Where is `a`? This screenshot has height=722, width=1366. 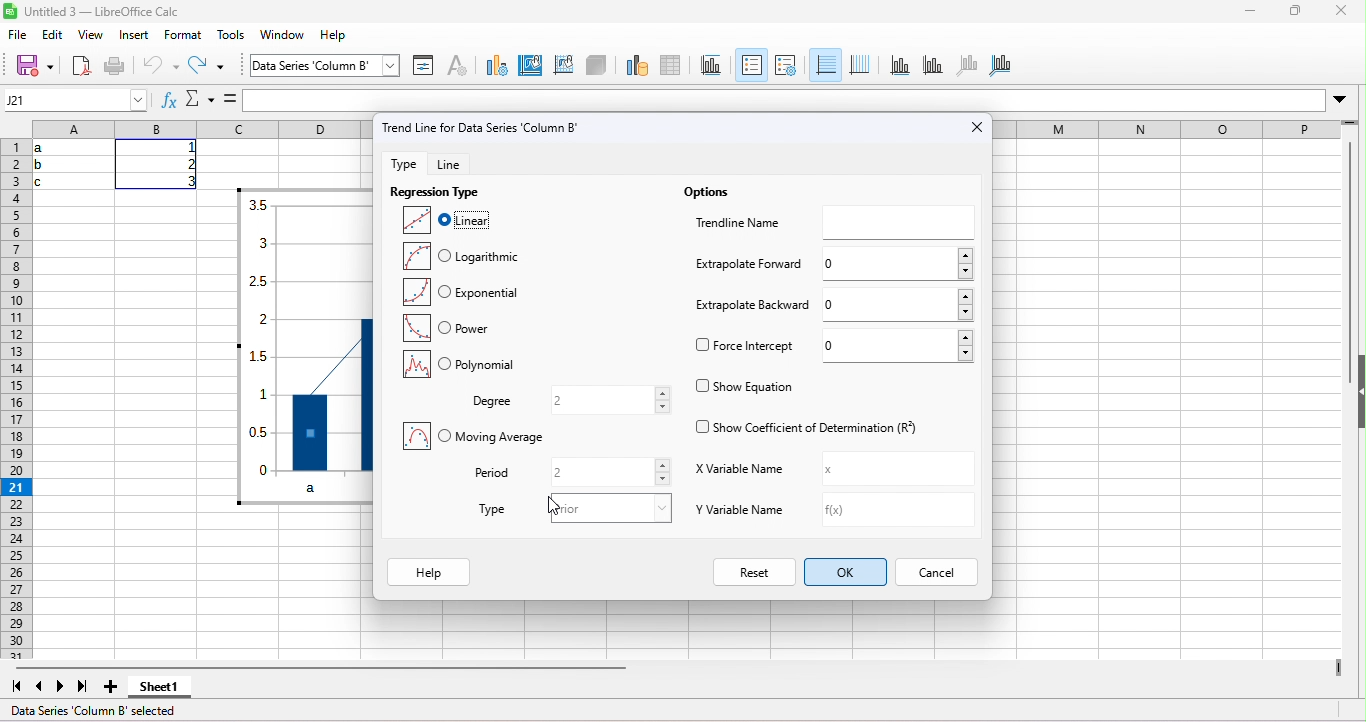 a is located at coordinates (333, 488).